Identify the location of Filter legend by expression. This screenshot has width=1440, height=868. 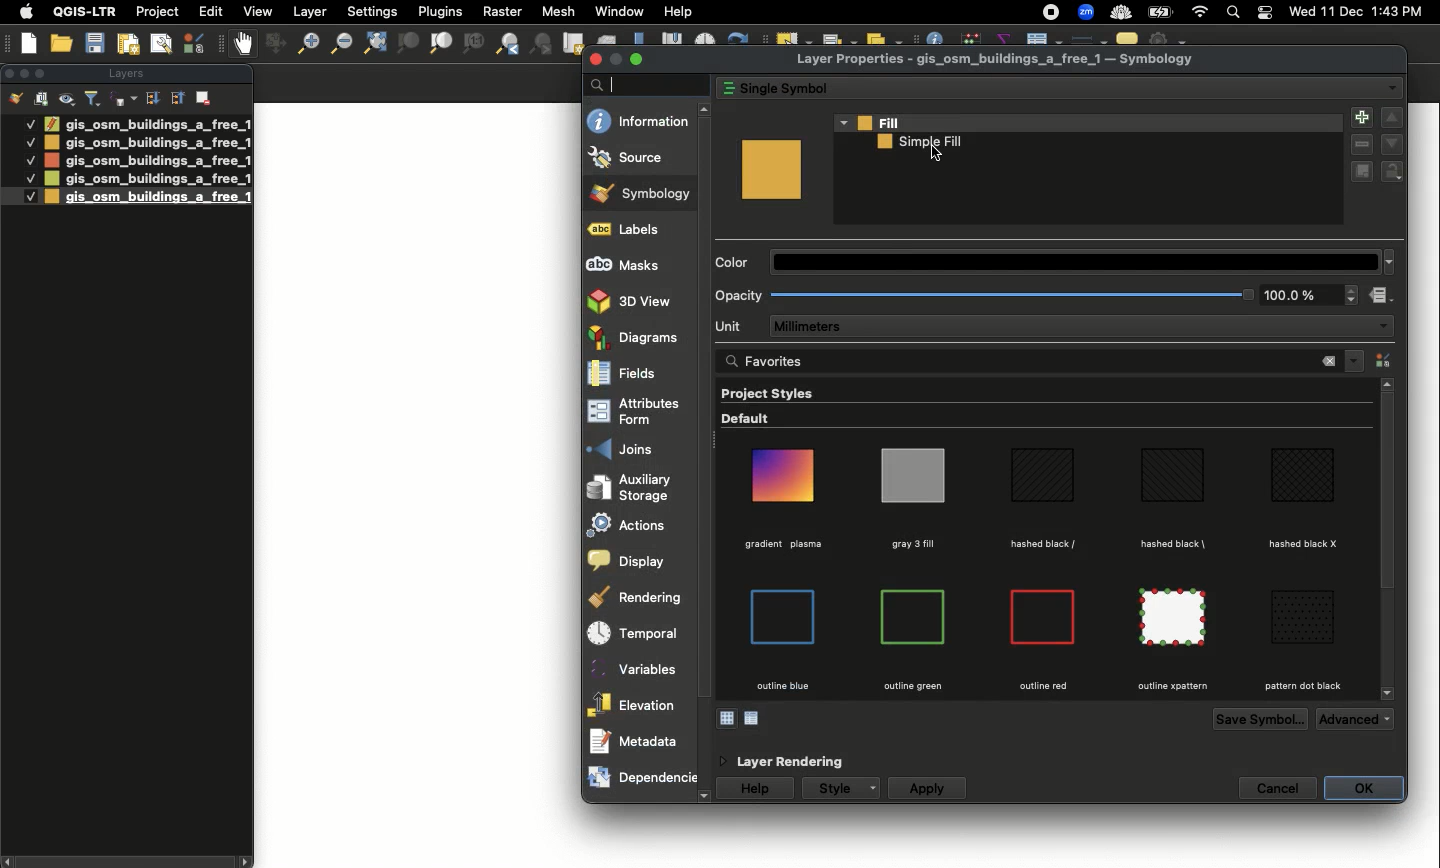
(124, 99).